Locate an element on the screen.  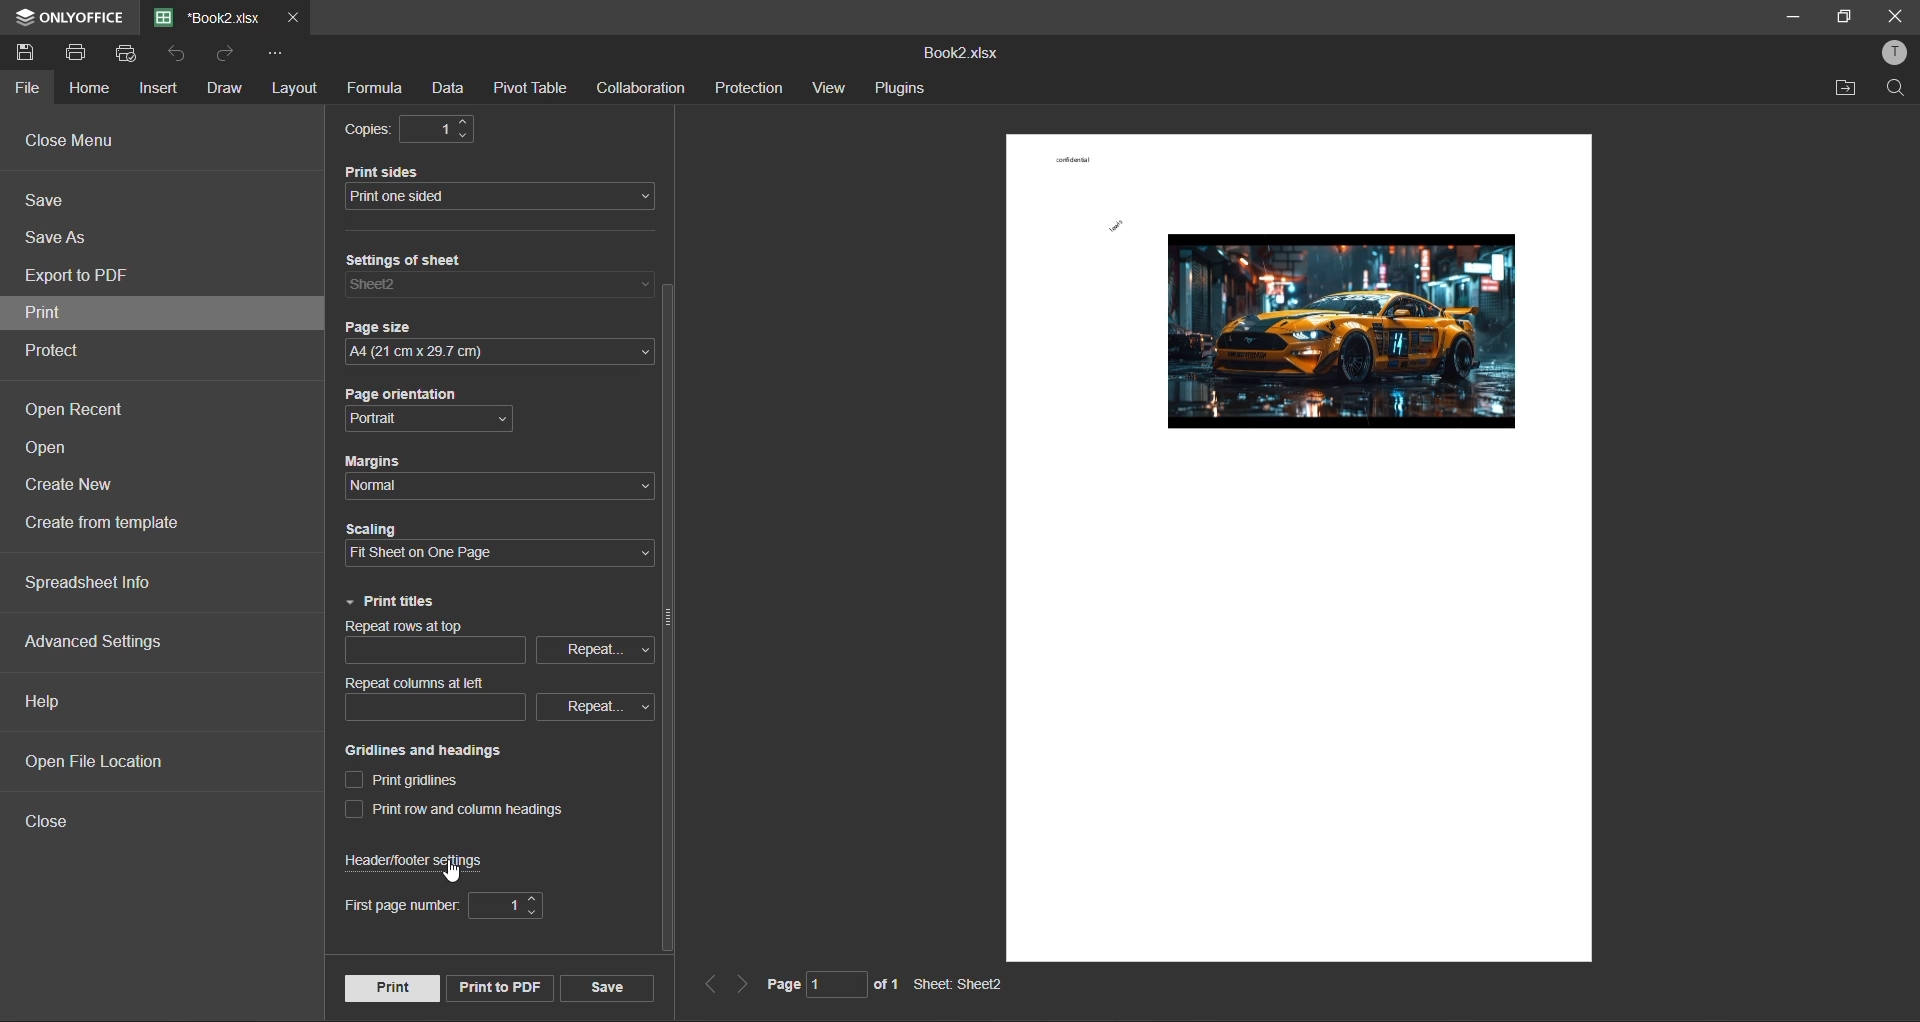
file is located at coordinates (25, 89).